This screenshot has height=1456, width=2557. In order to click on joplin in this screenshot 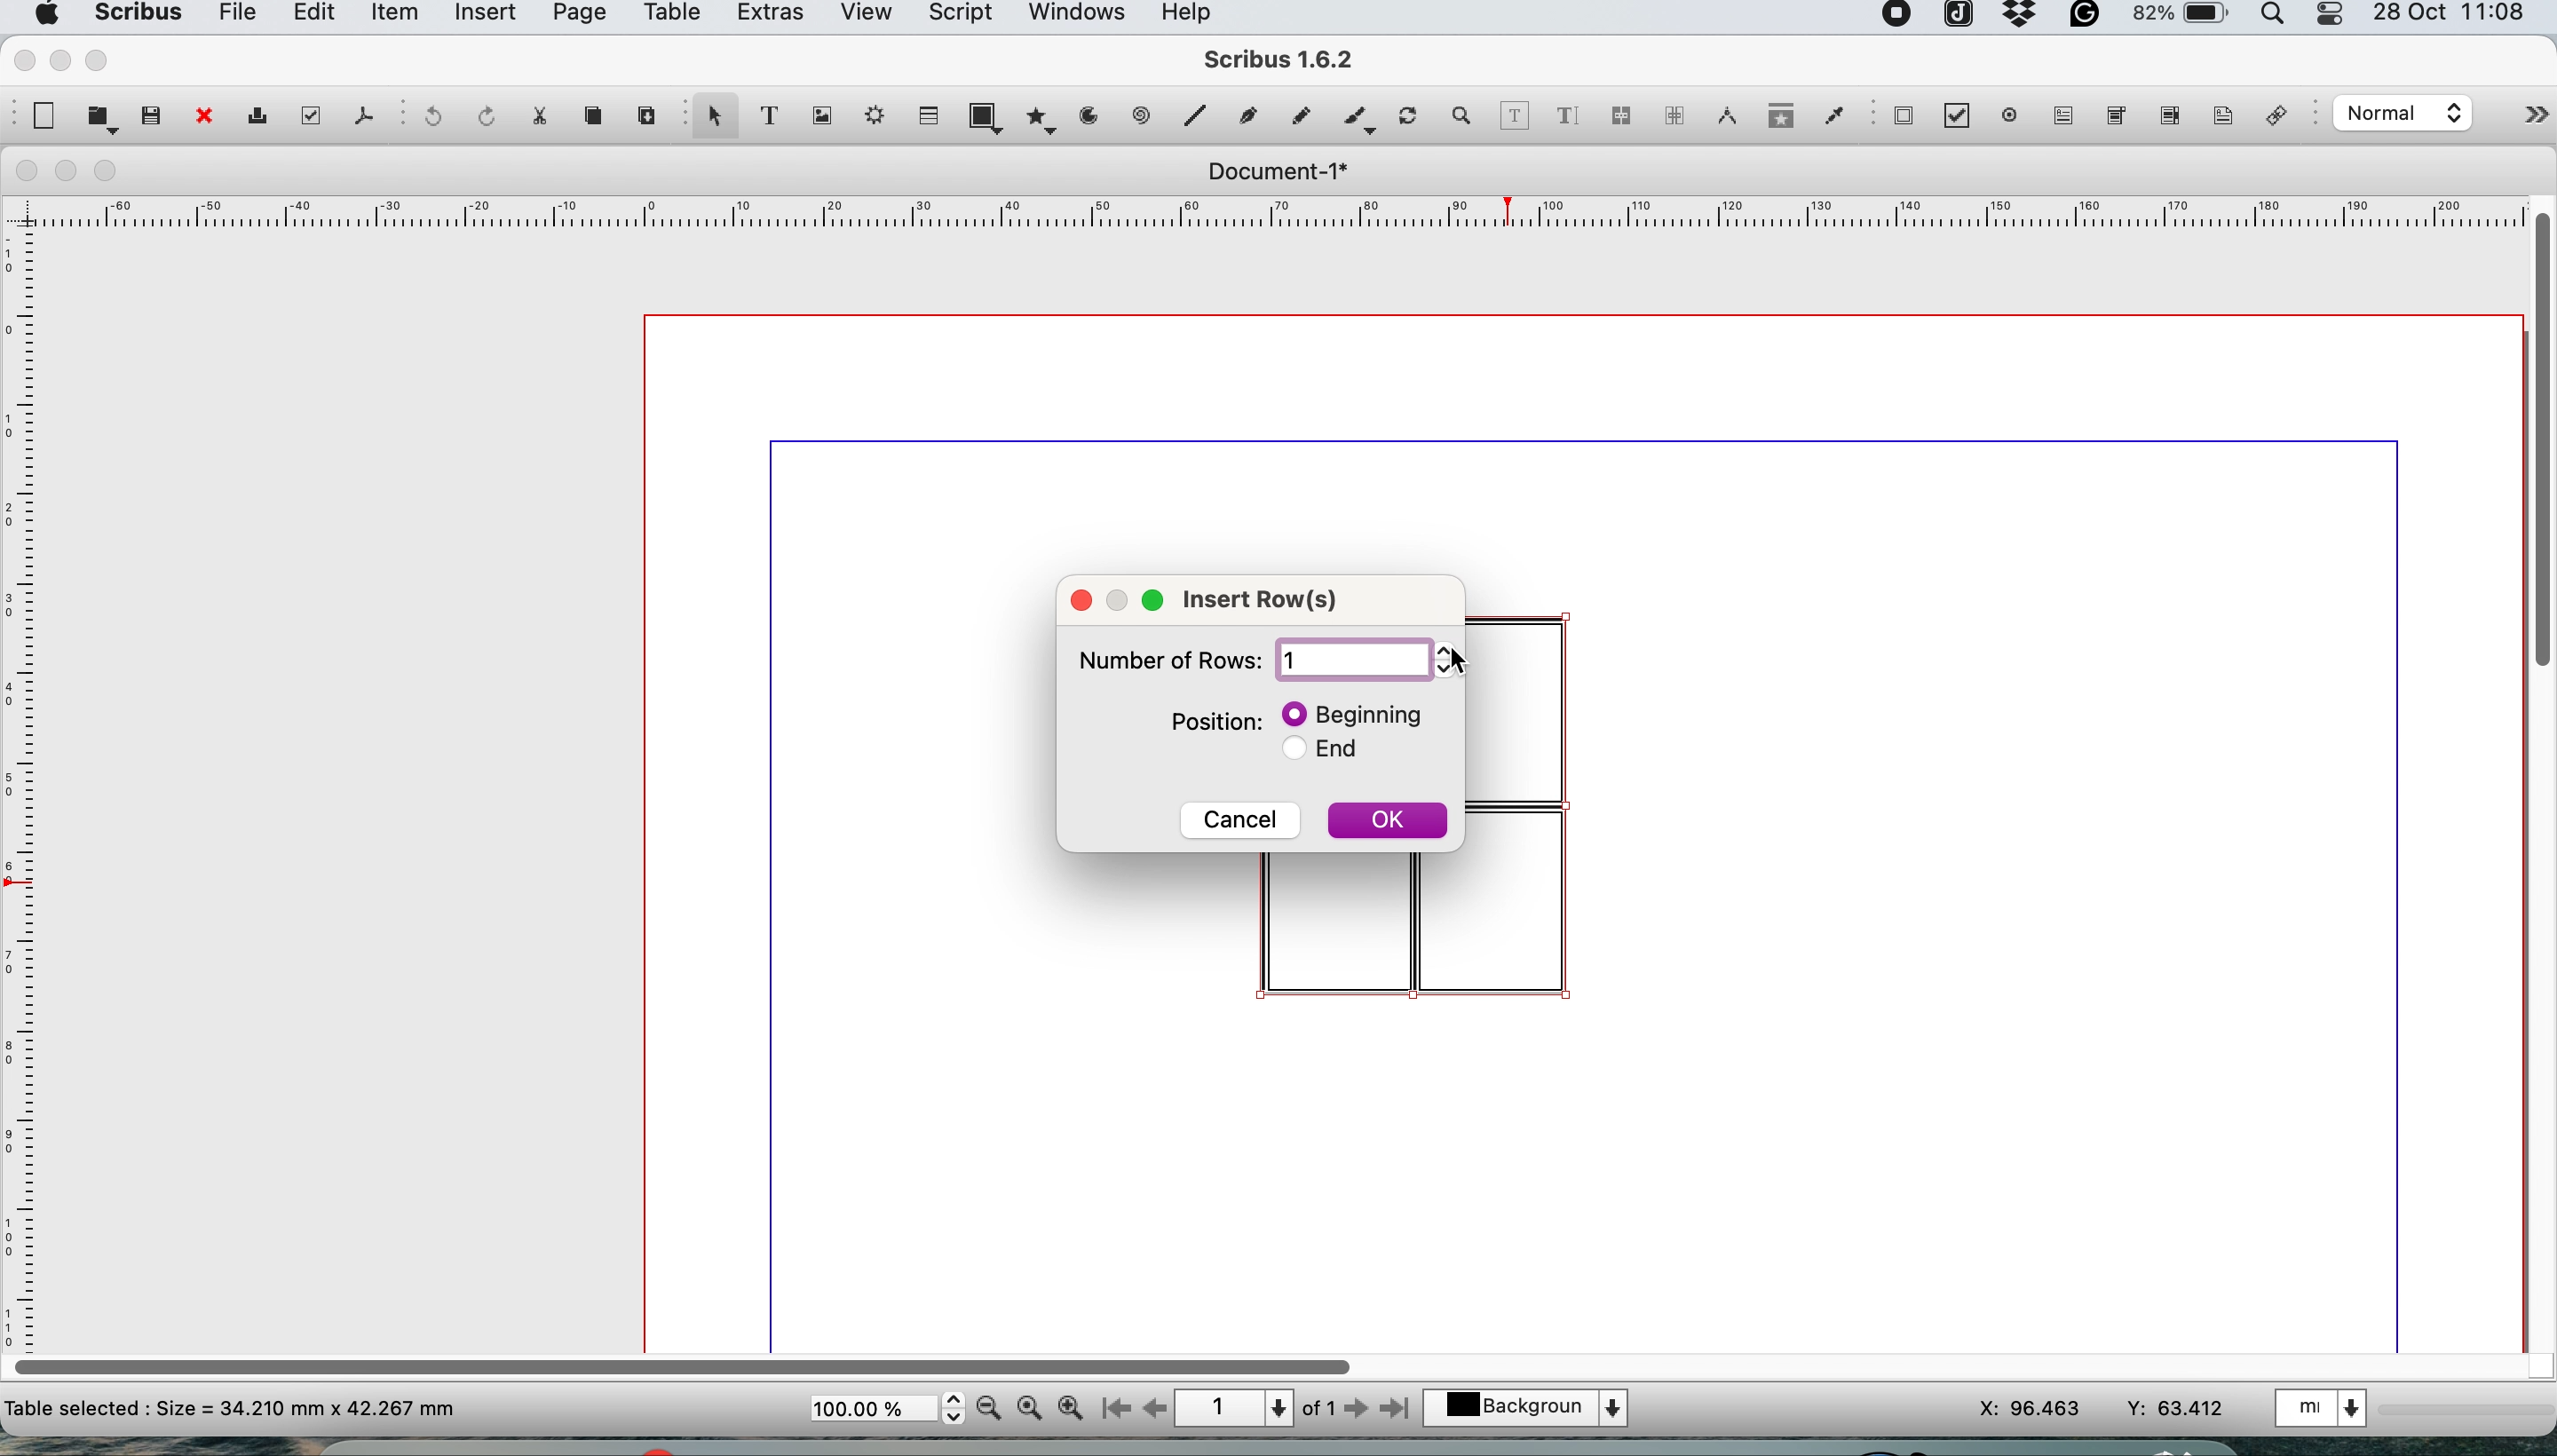, I will do `click(1956, 18)`.